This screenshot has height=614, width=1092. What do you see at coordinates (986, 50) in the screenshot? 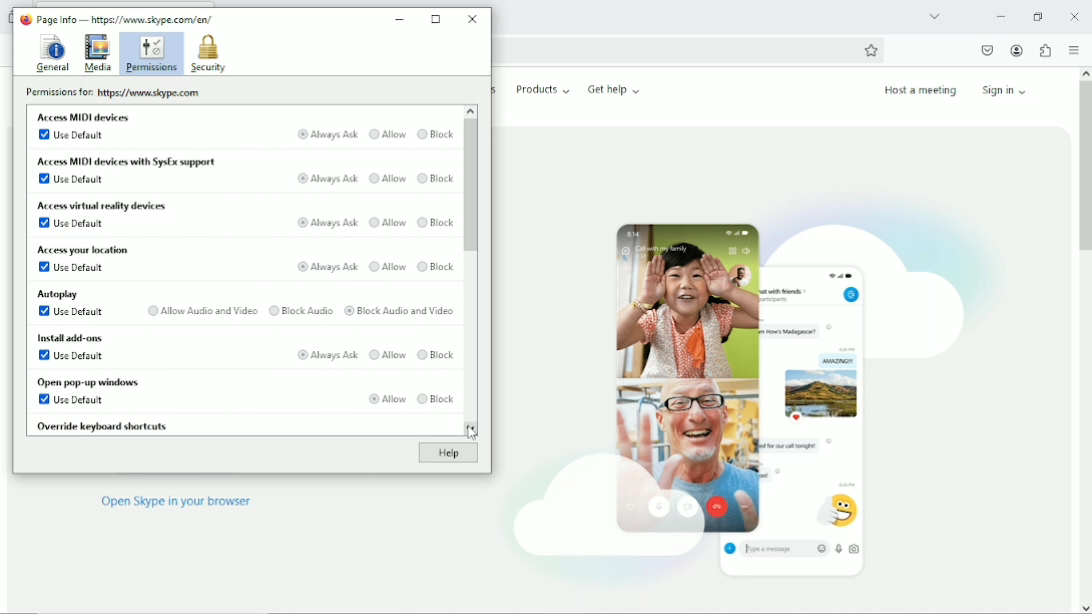
I see `Save to pocket` at bounding box center [986, 50].